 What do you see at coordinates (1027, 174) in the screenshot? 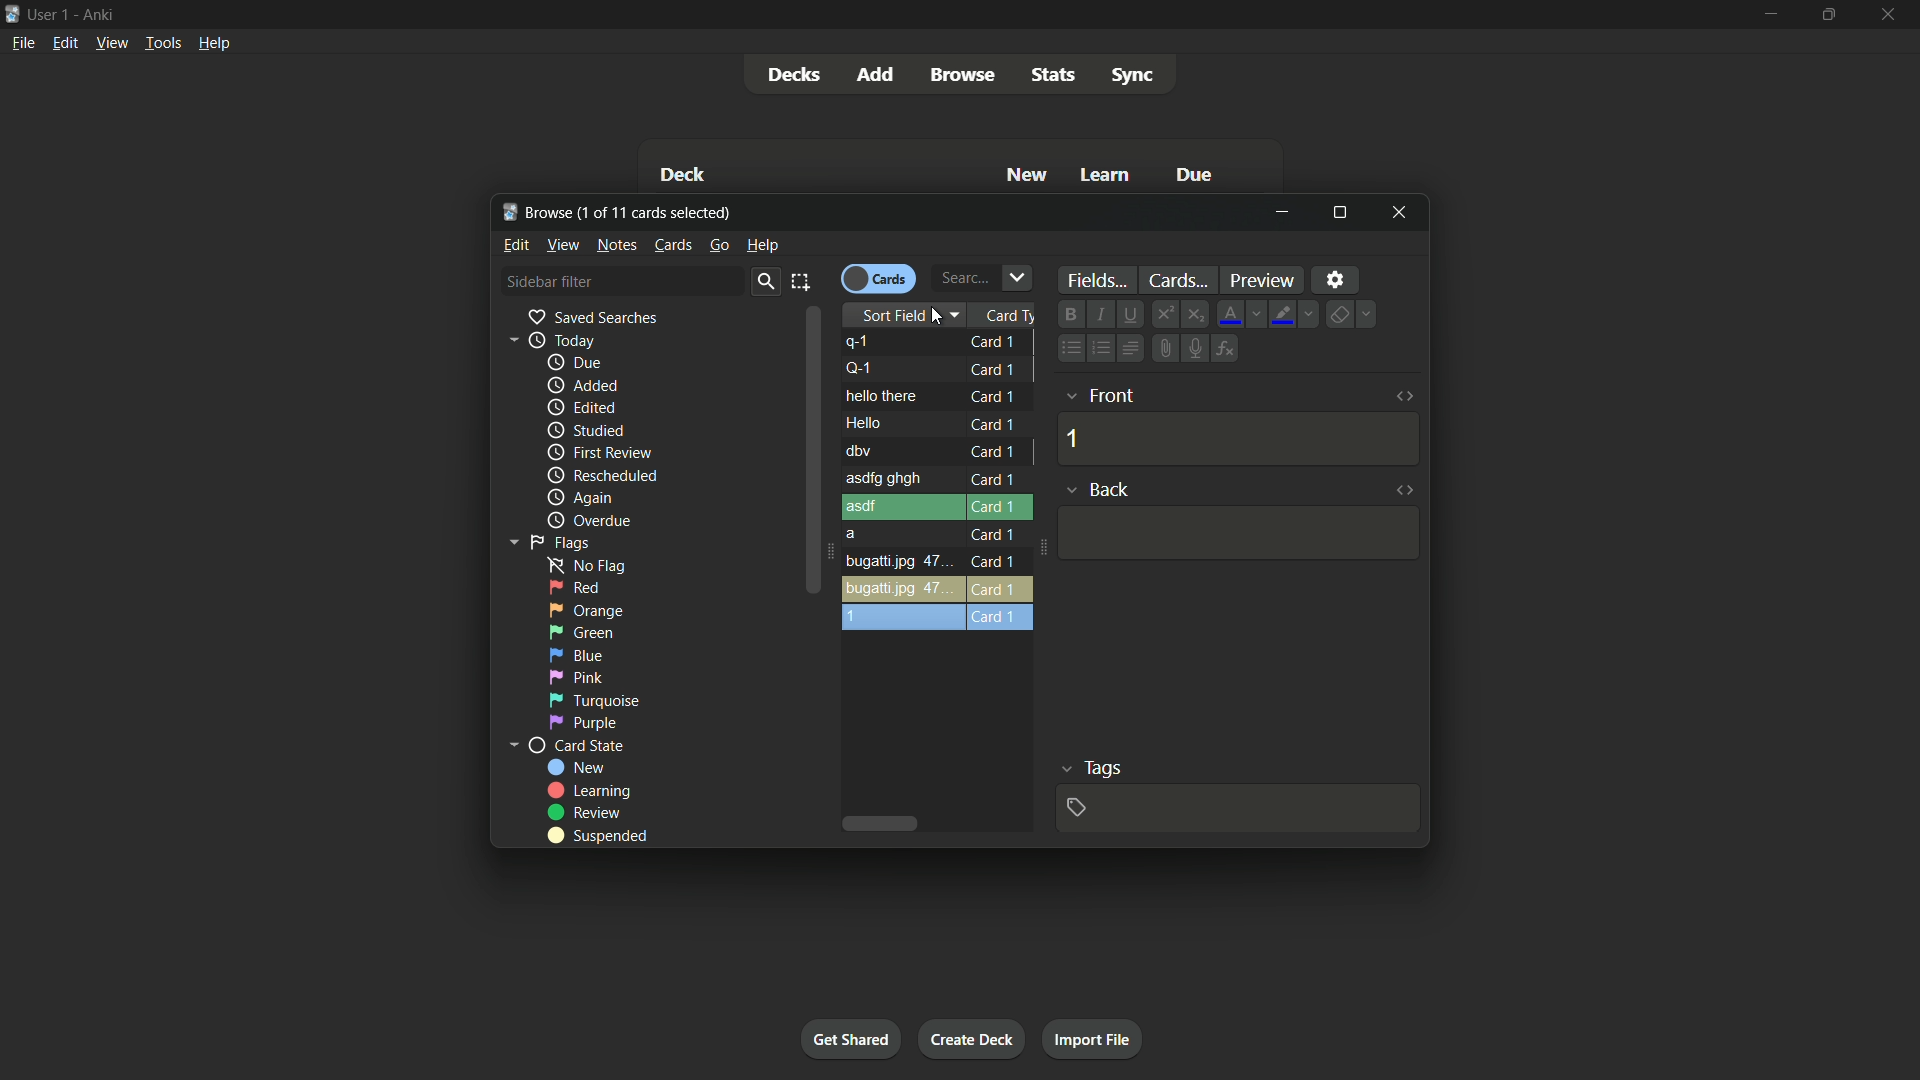
I see `new` at bounding box center [1027, 174].